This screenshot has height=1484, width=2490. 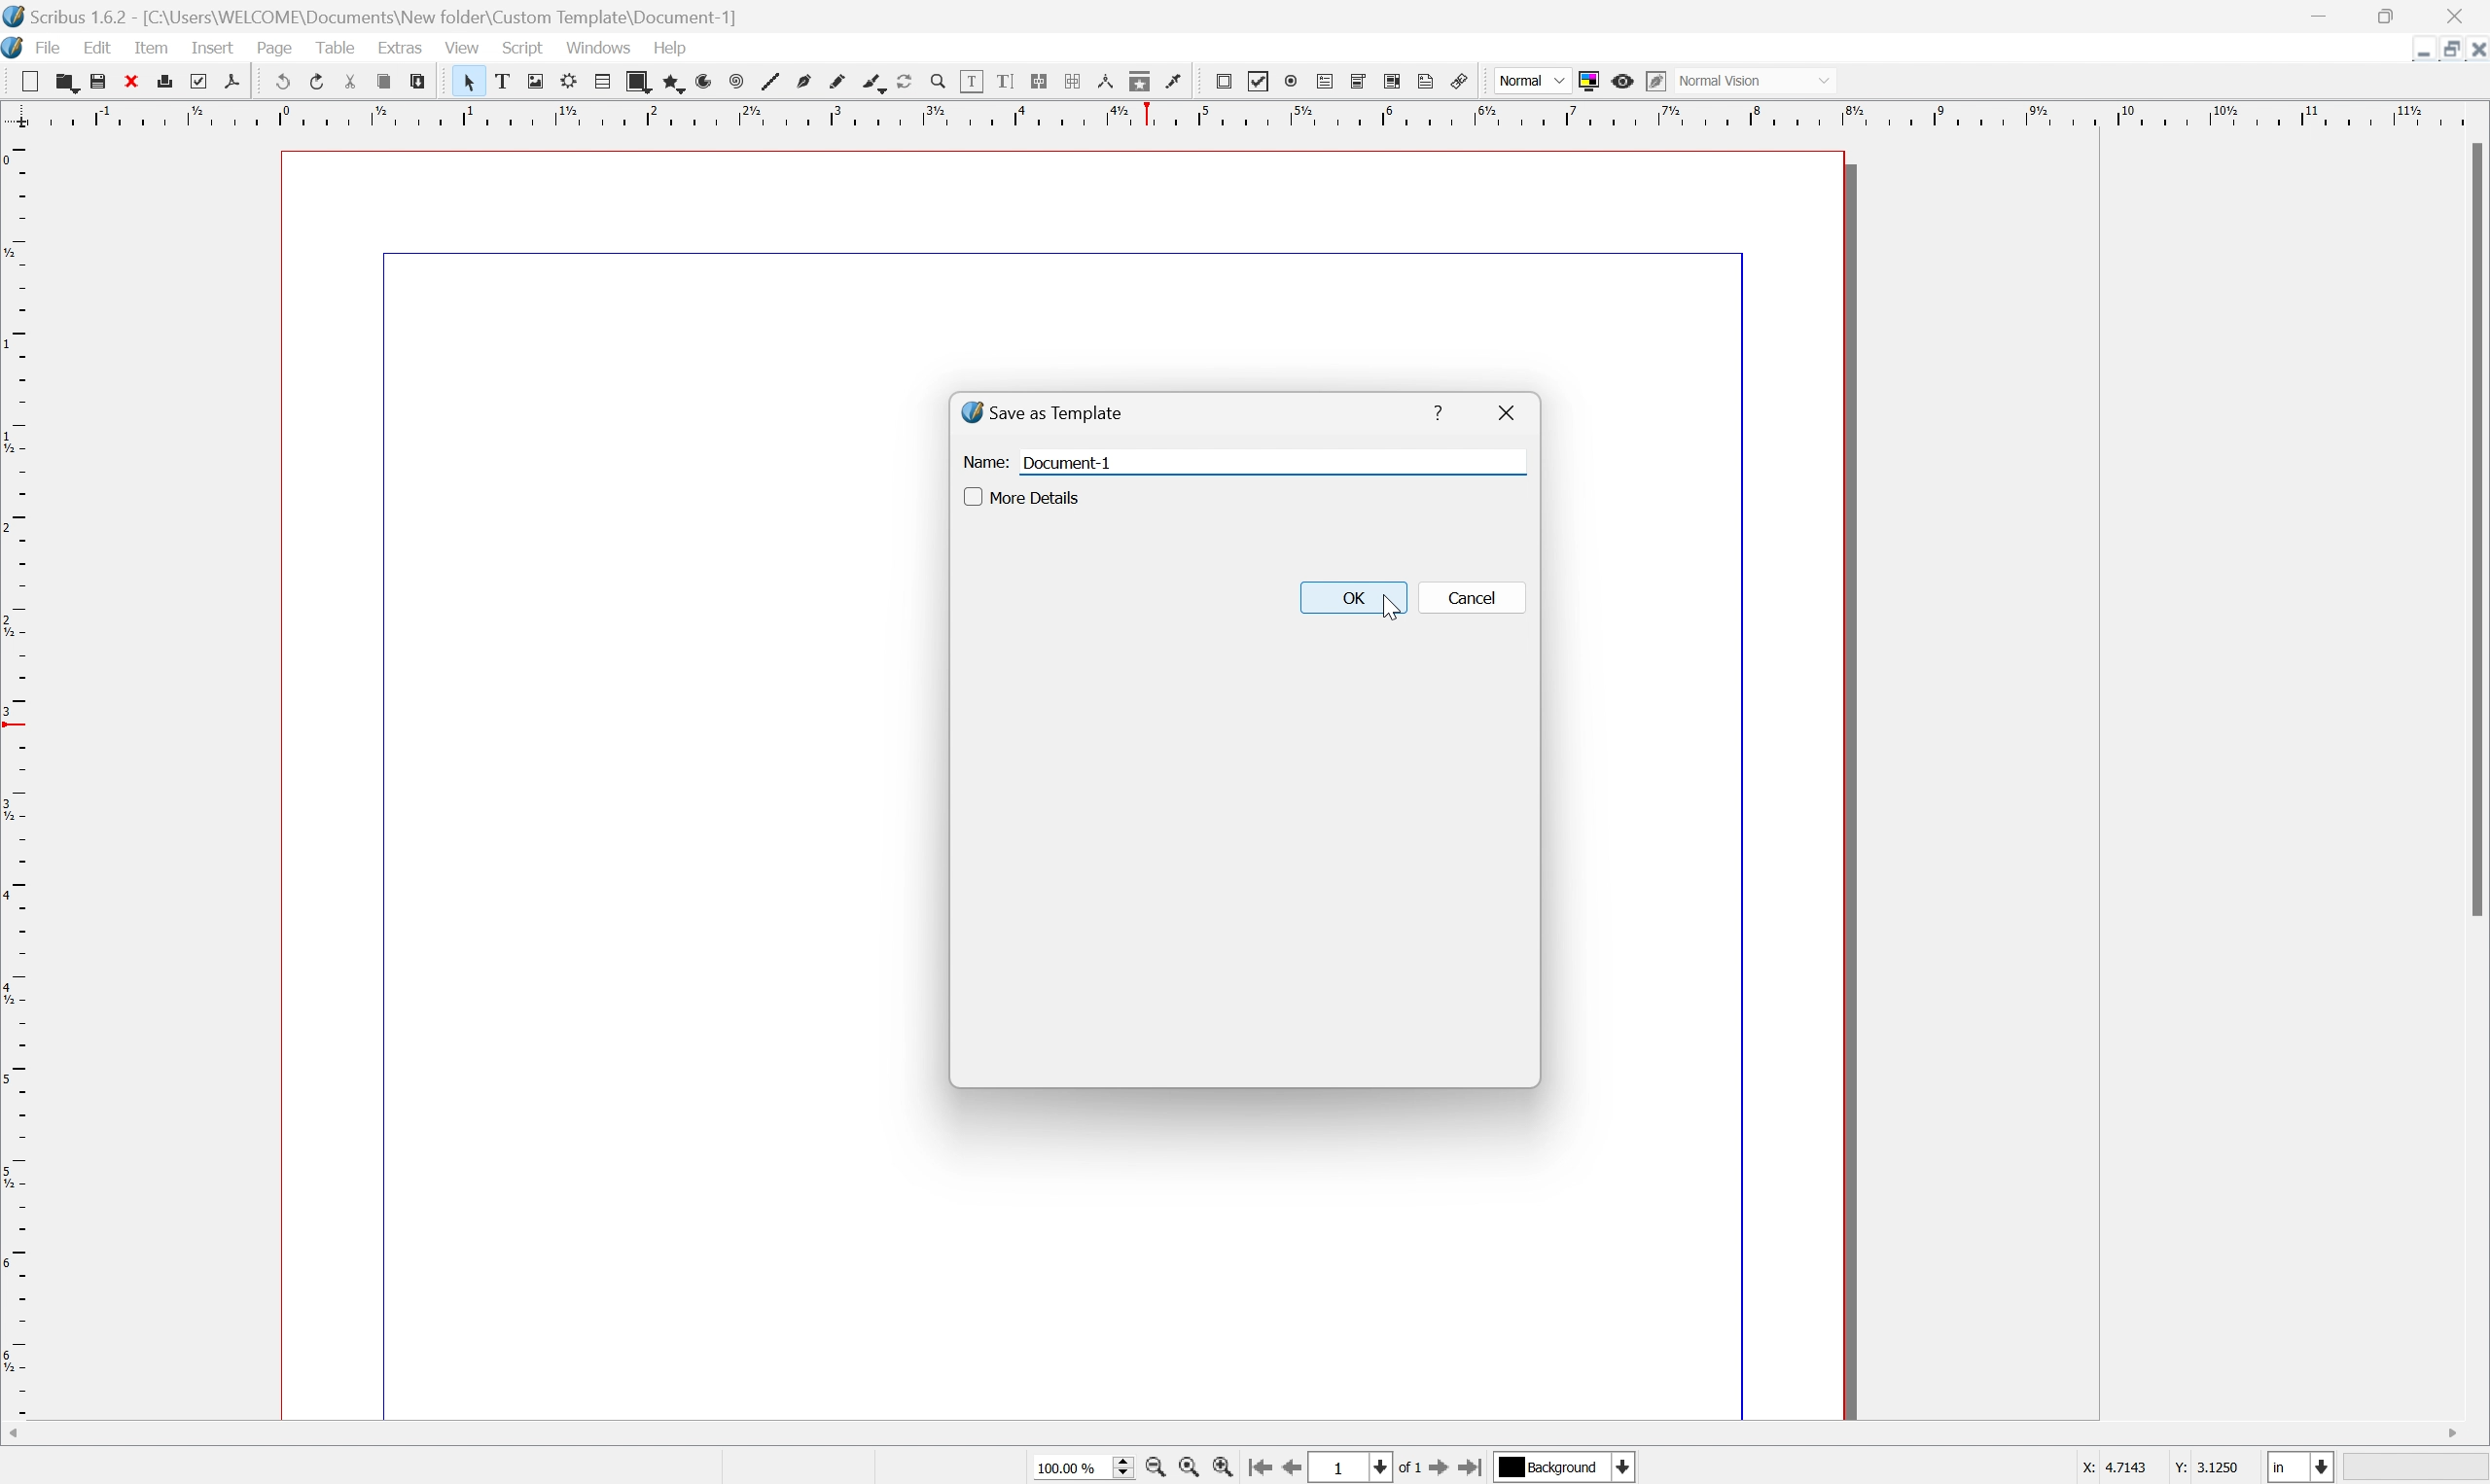 I want to click on PDF text field, so click(x=1325, y=81).